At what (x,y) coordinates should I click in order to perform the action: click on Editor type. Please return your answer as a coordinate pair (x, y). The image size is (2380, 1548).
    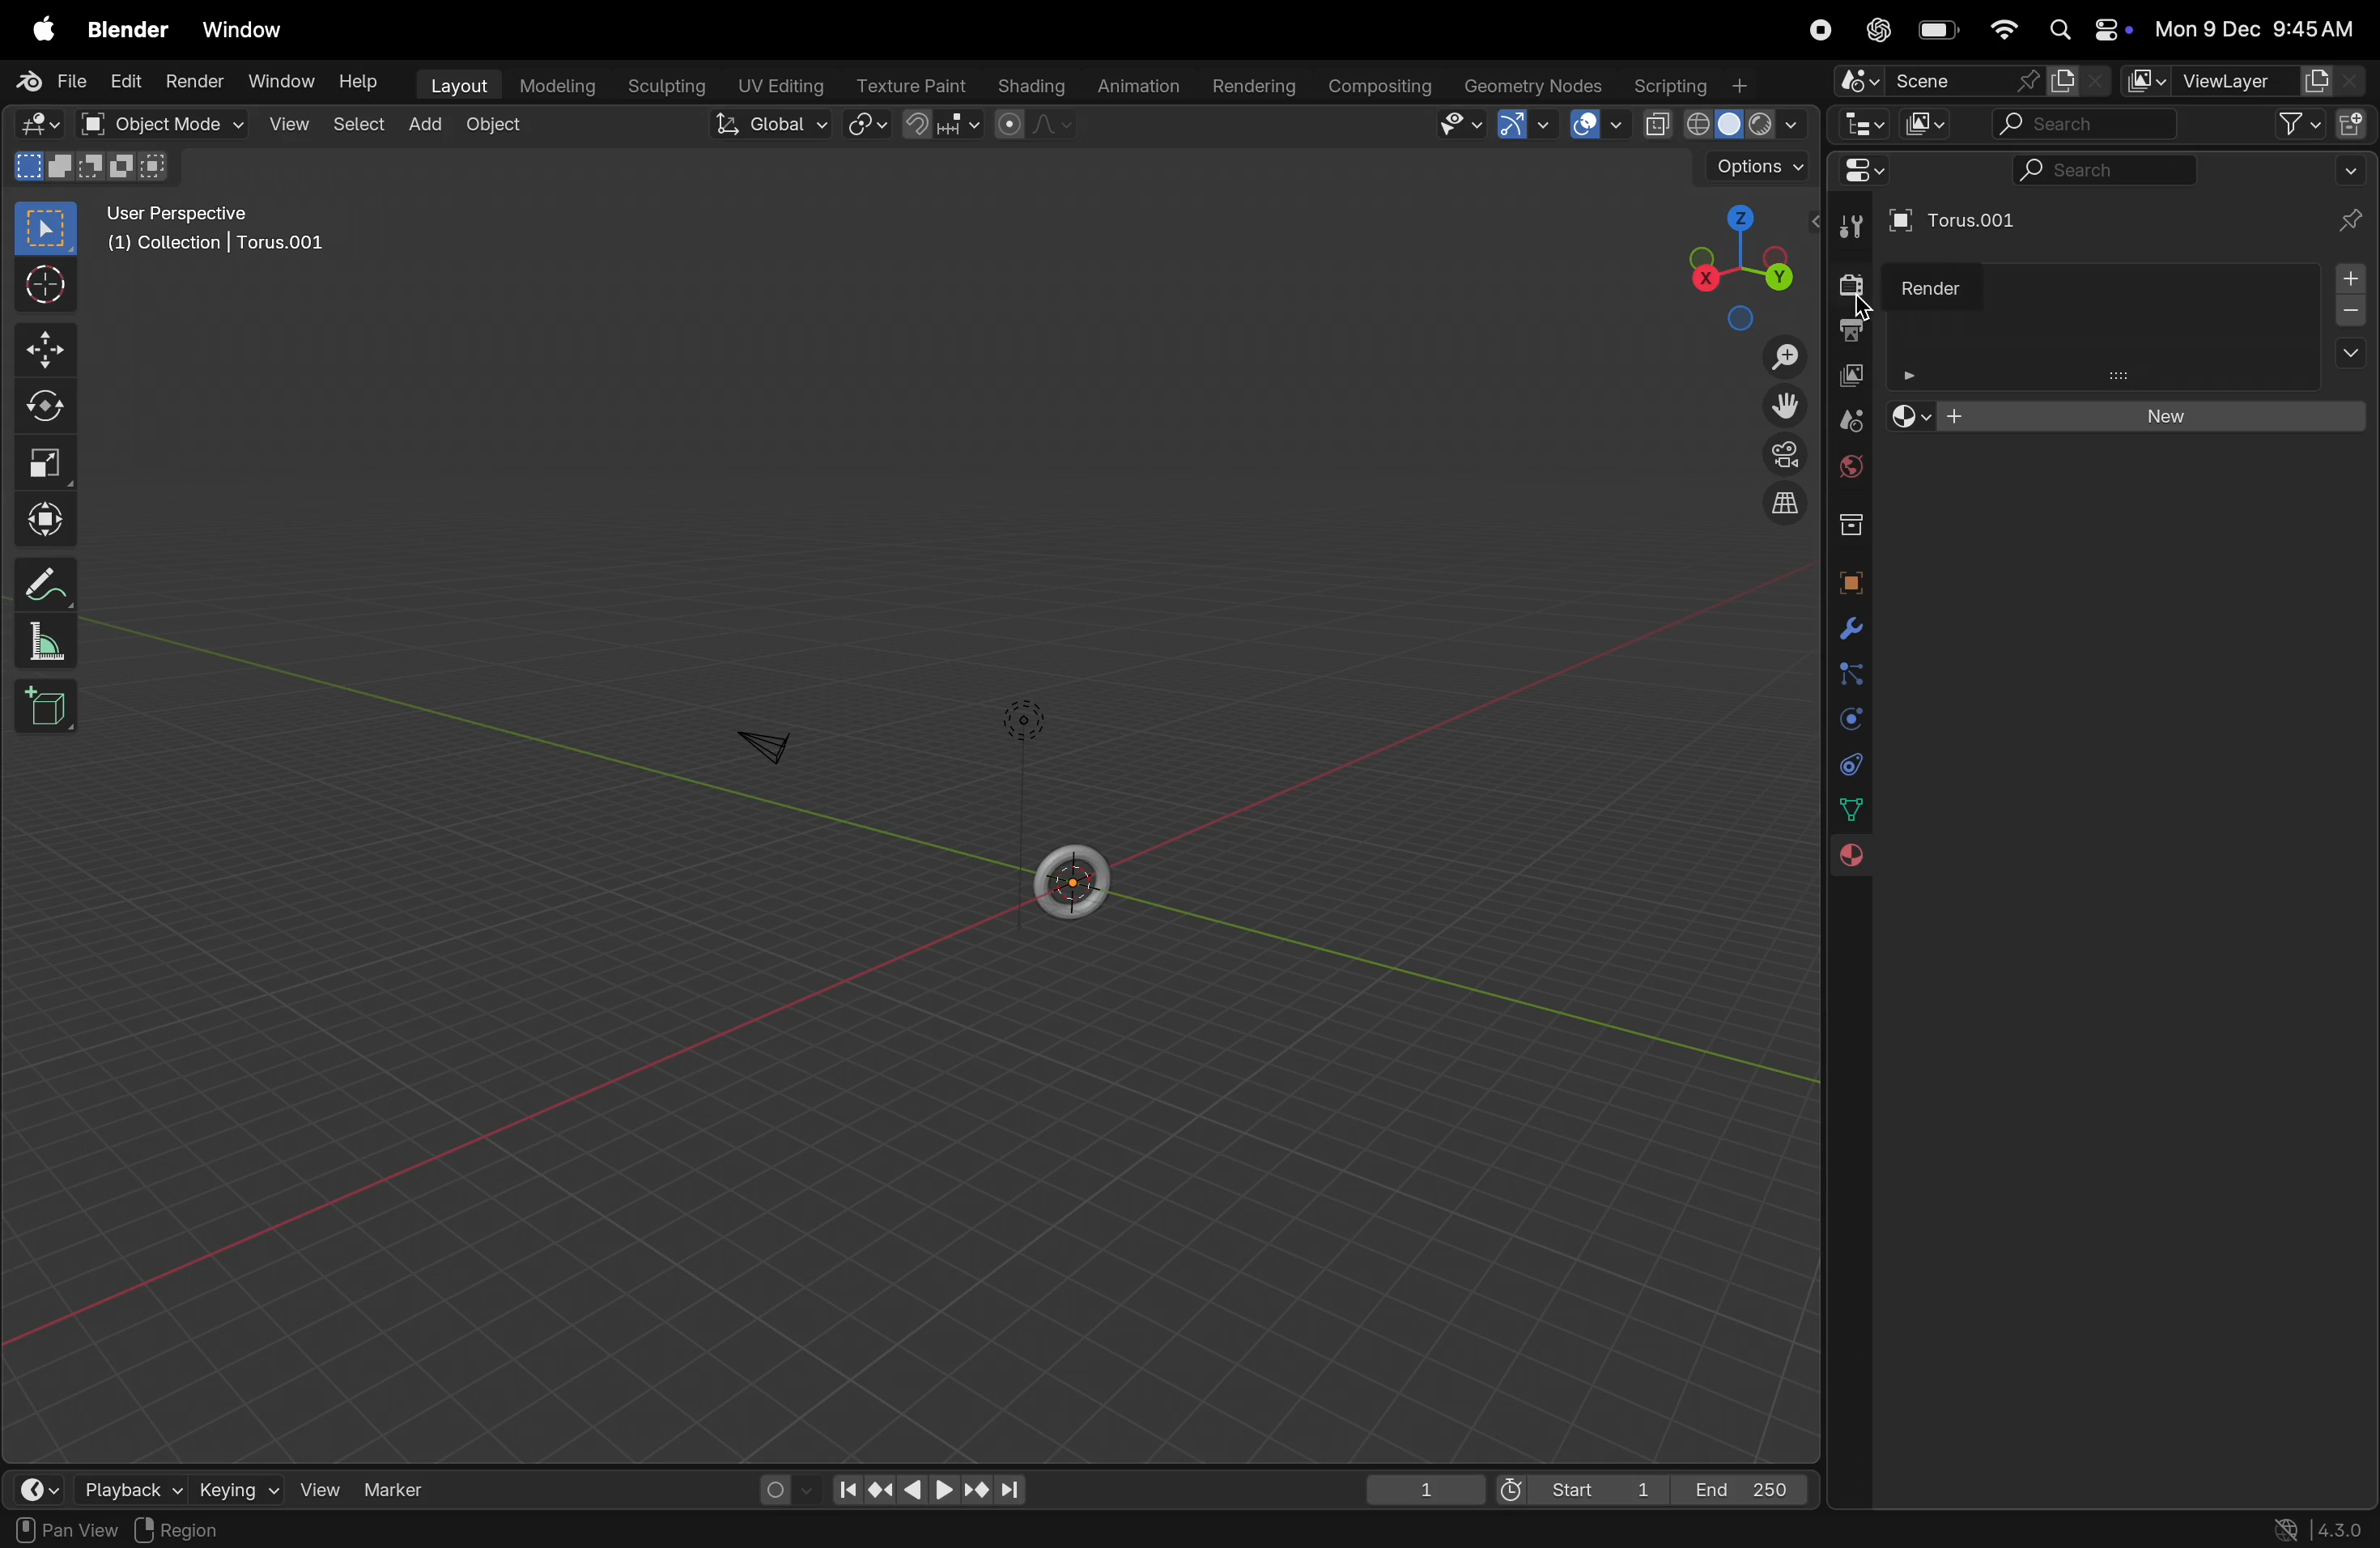
    Looking at the image, I should click on (1860, 127).